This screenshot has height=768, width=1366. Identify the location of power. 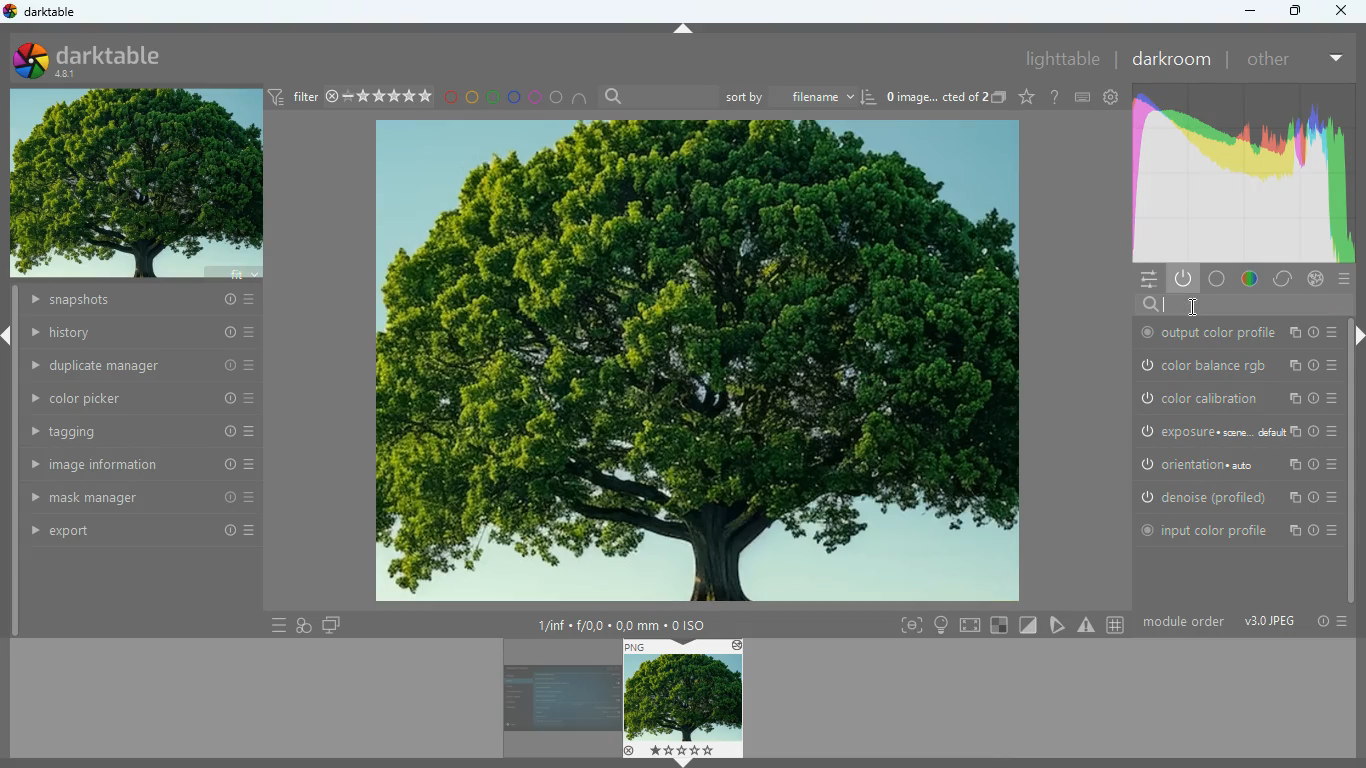
(1184, 278).